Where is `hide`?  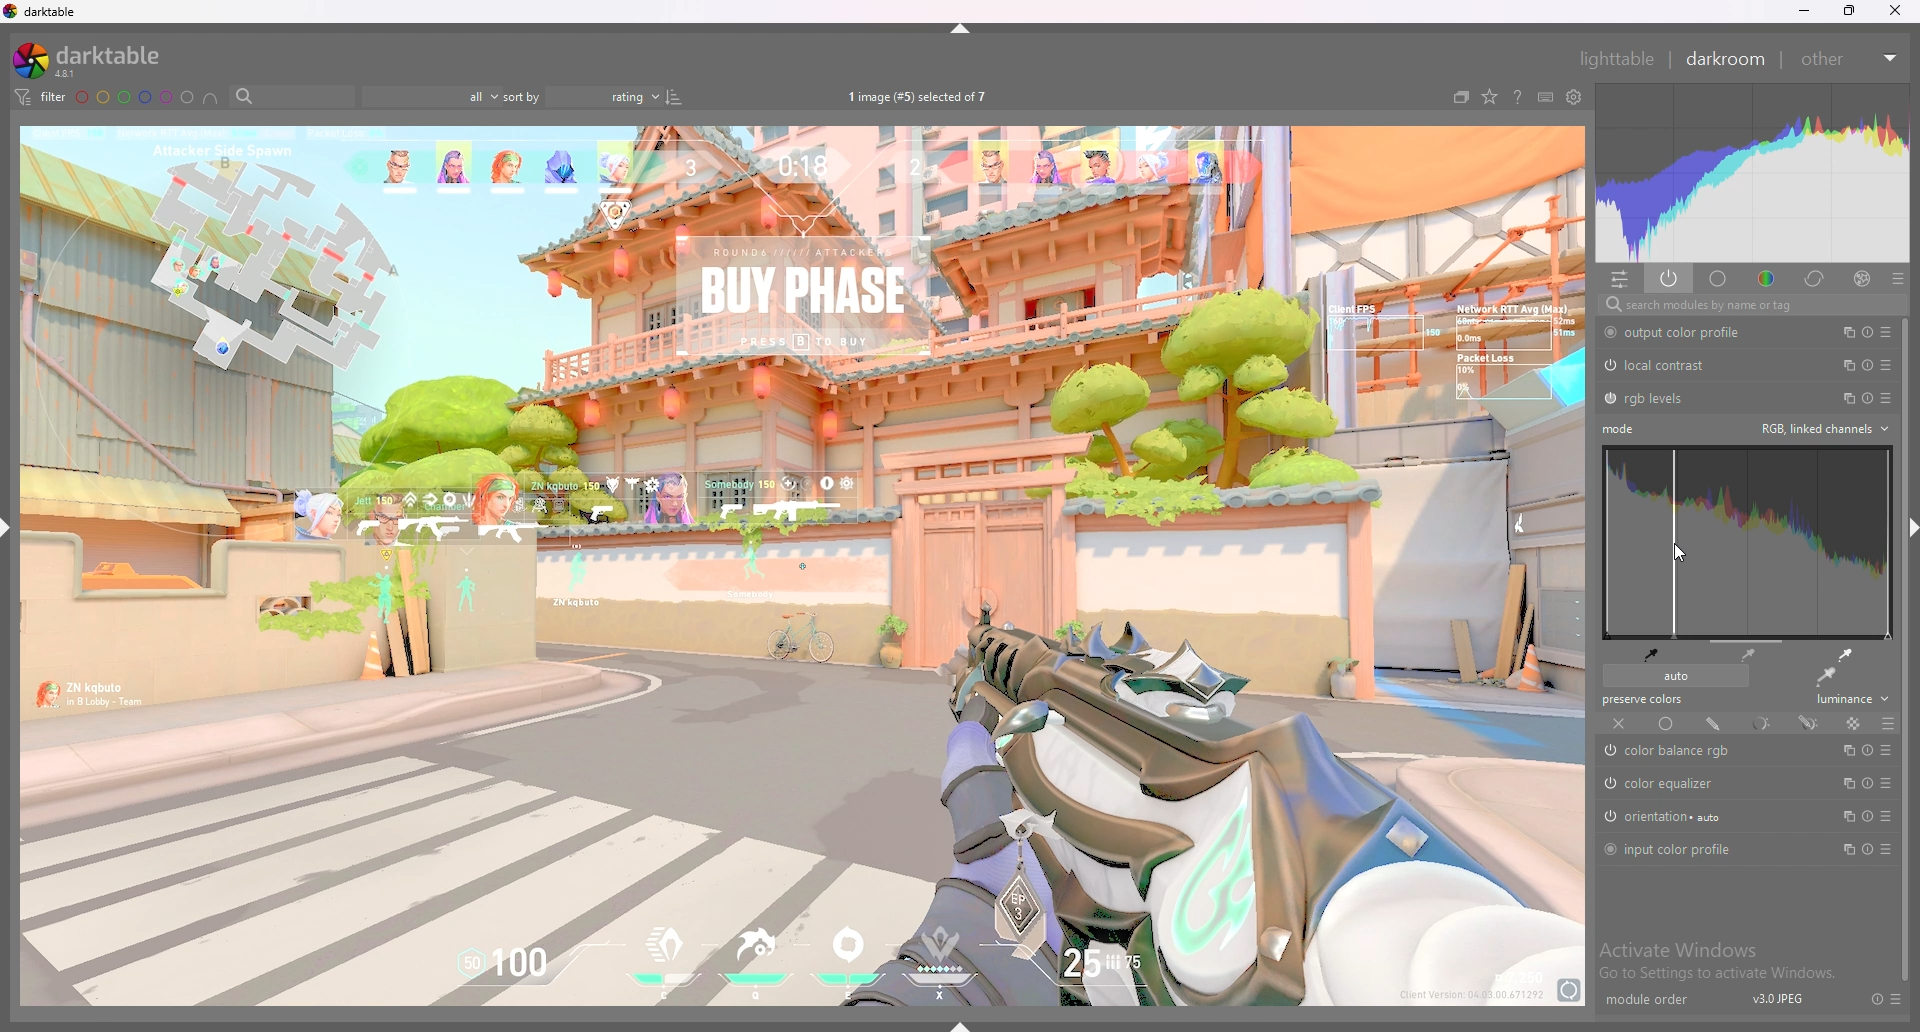 hide is located at coordinates (972, 32).